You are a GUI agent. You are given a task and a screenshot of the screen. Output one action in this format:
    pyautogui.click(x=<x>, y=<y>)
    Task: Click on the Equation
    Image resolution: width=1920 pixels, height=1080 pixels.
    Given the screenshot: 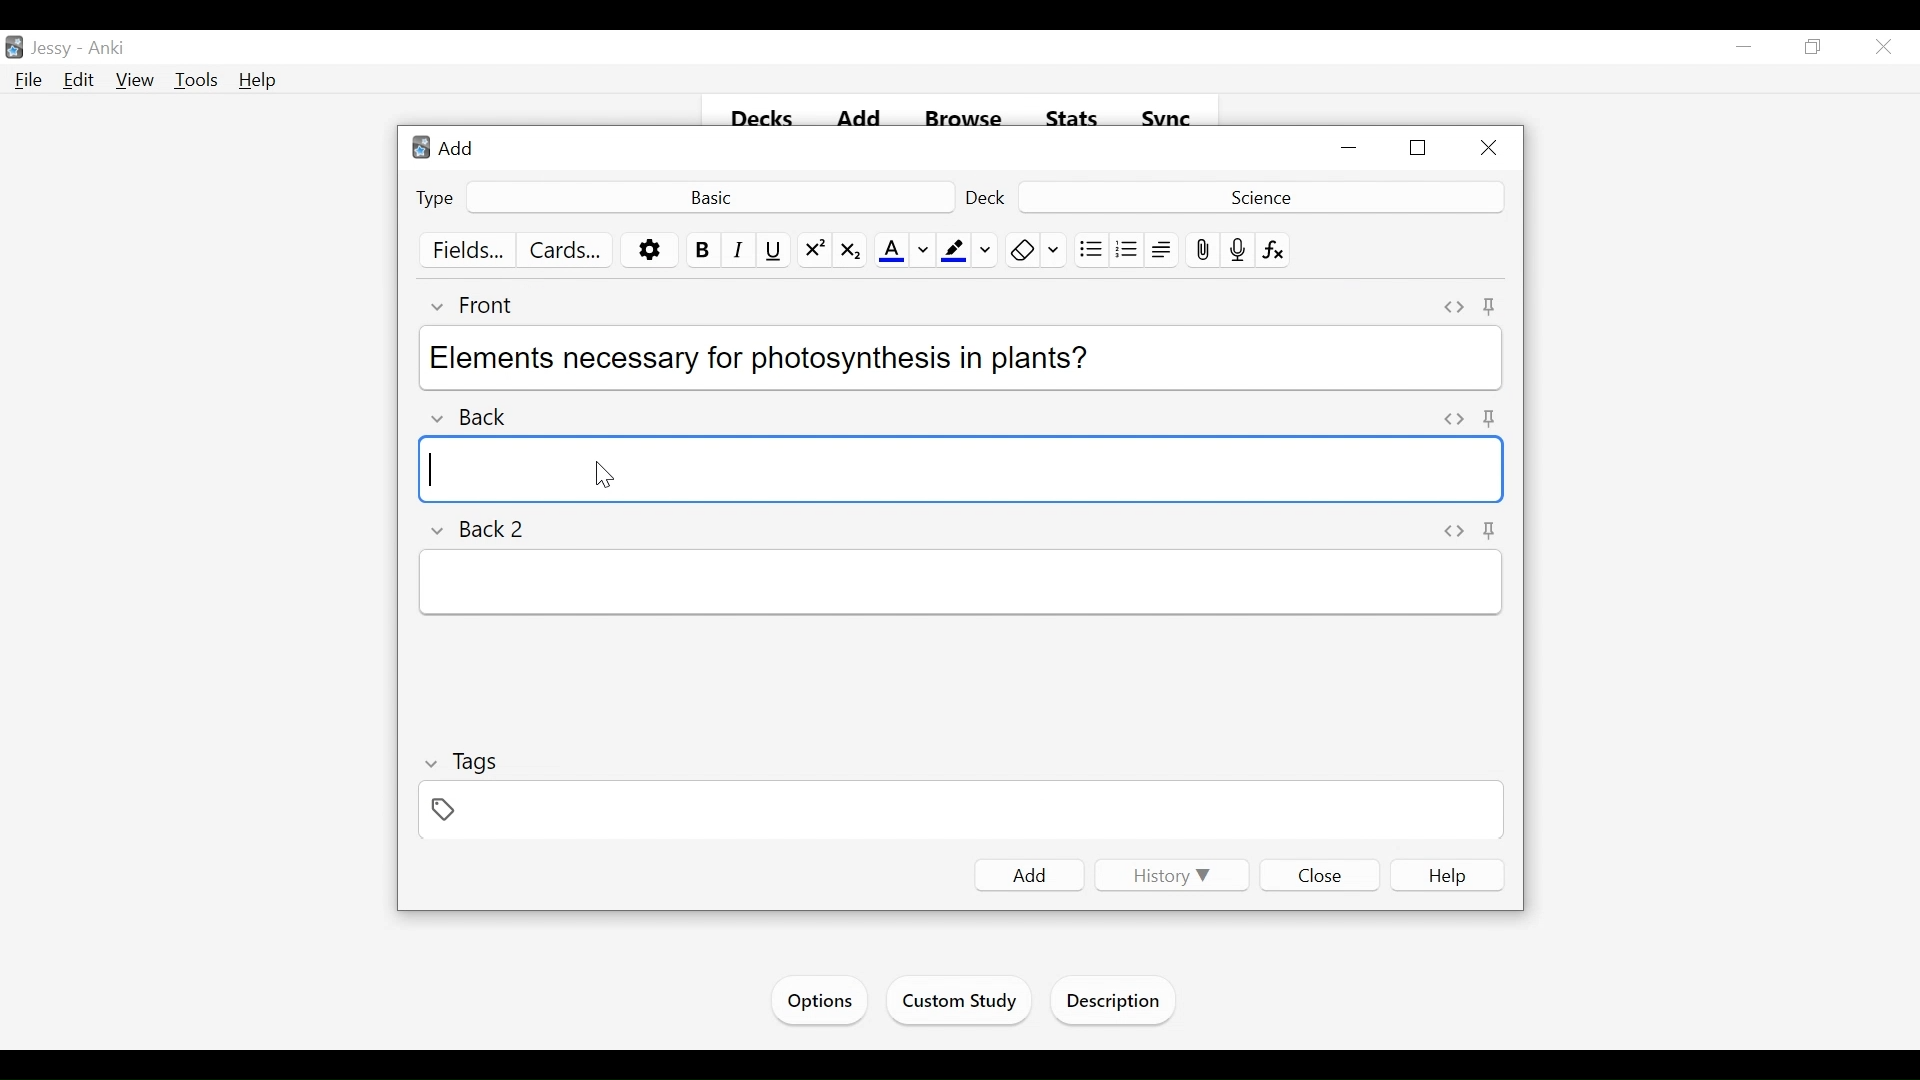 What is the action you would take?
    pyautogui.click(x=1274, y=250)
    